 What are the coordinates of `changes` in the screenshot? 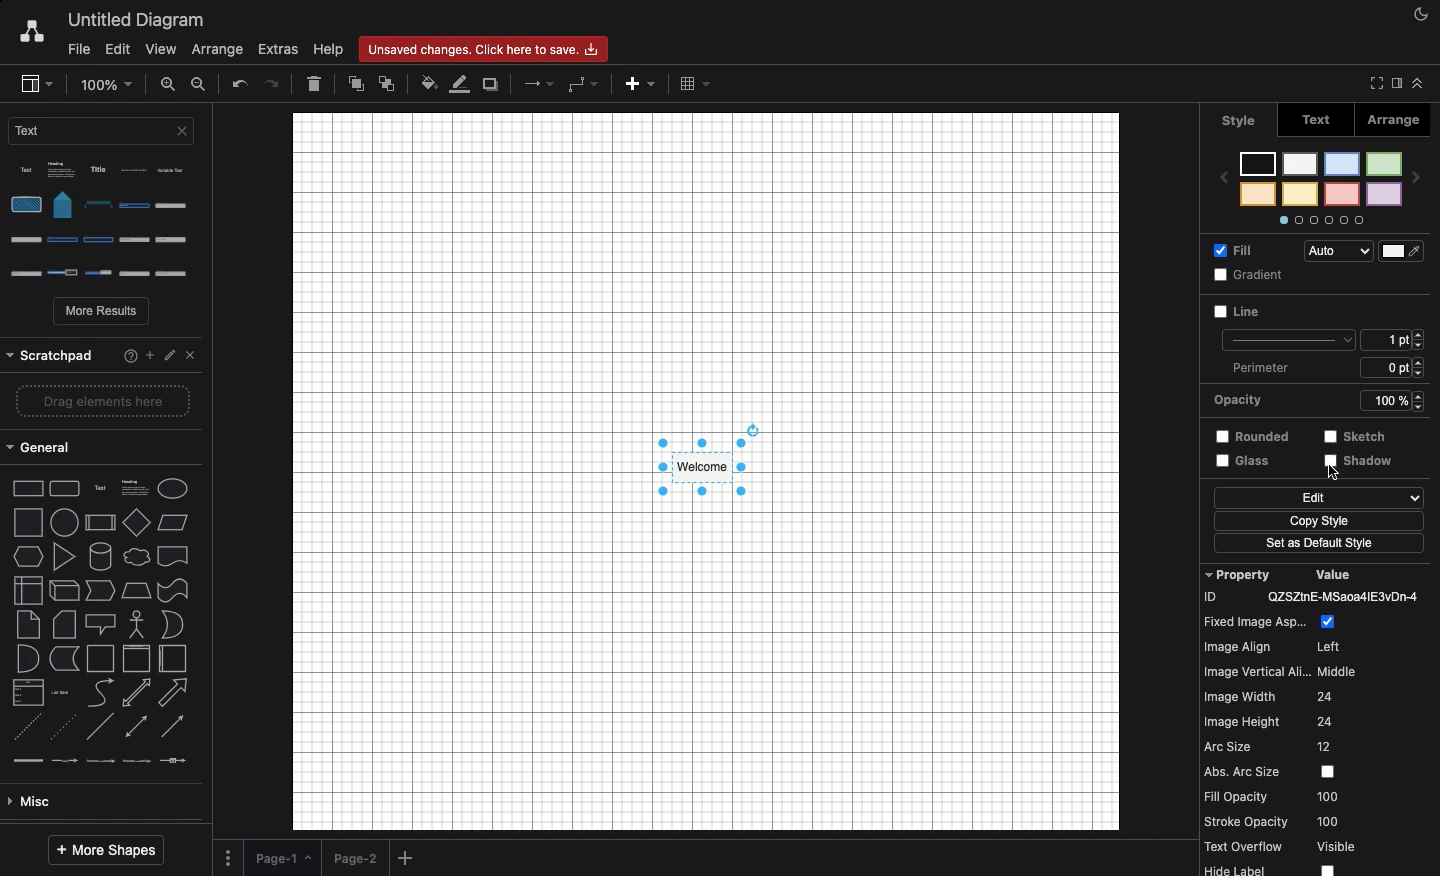 It's located at (489, 48).